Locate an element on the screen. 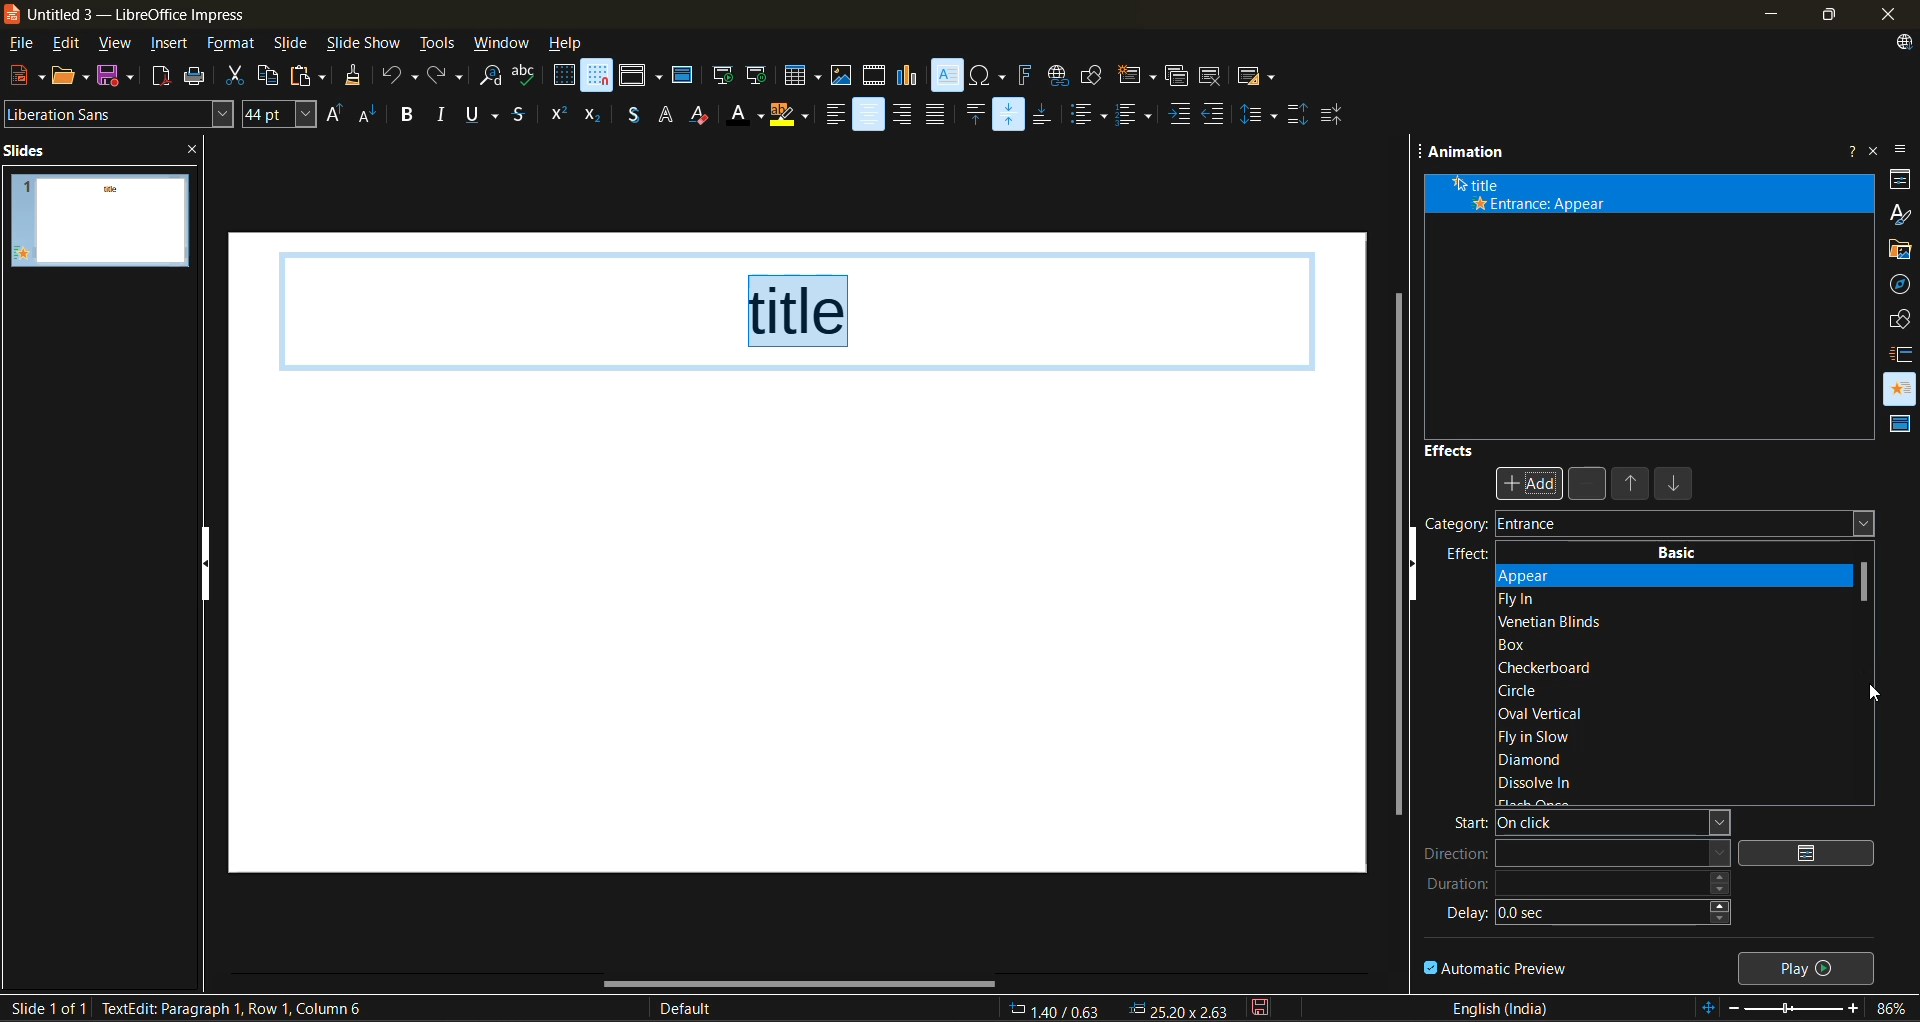 The image size is (1920, 1022). font color is located at coordinates (747, 117).